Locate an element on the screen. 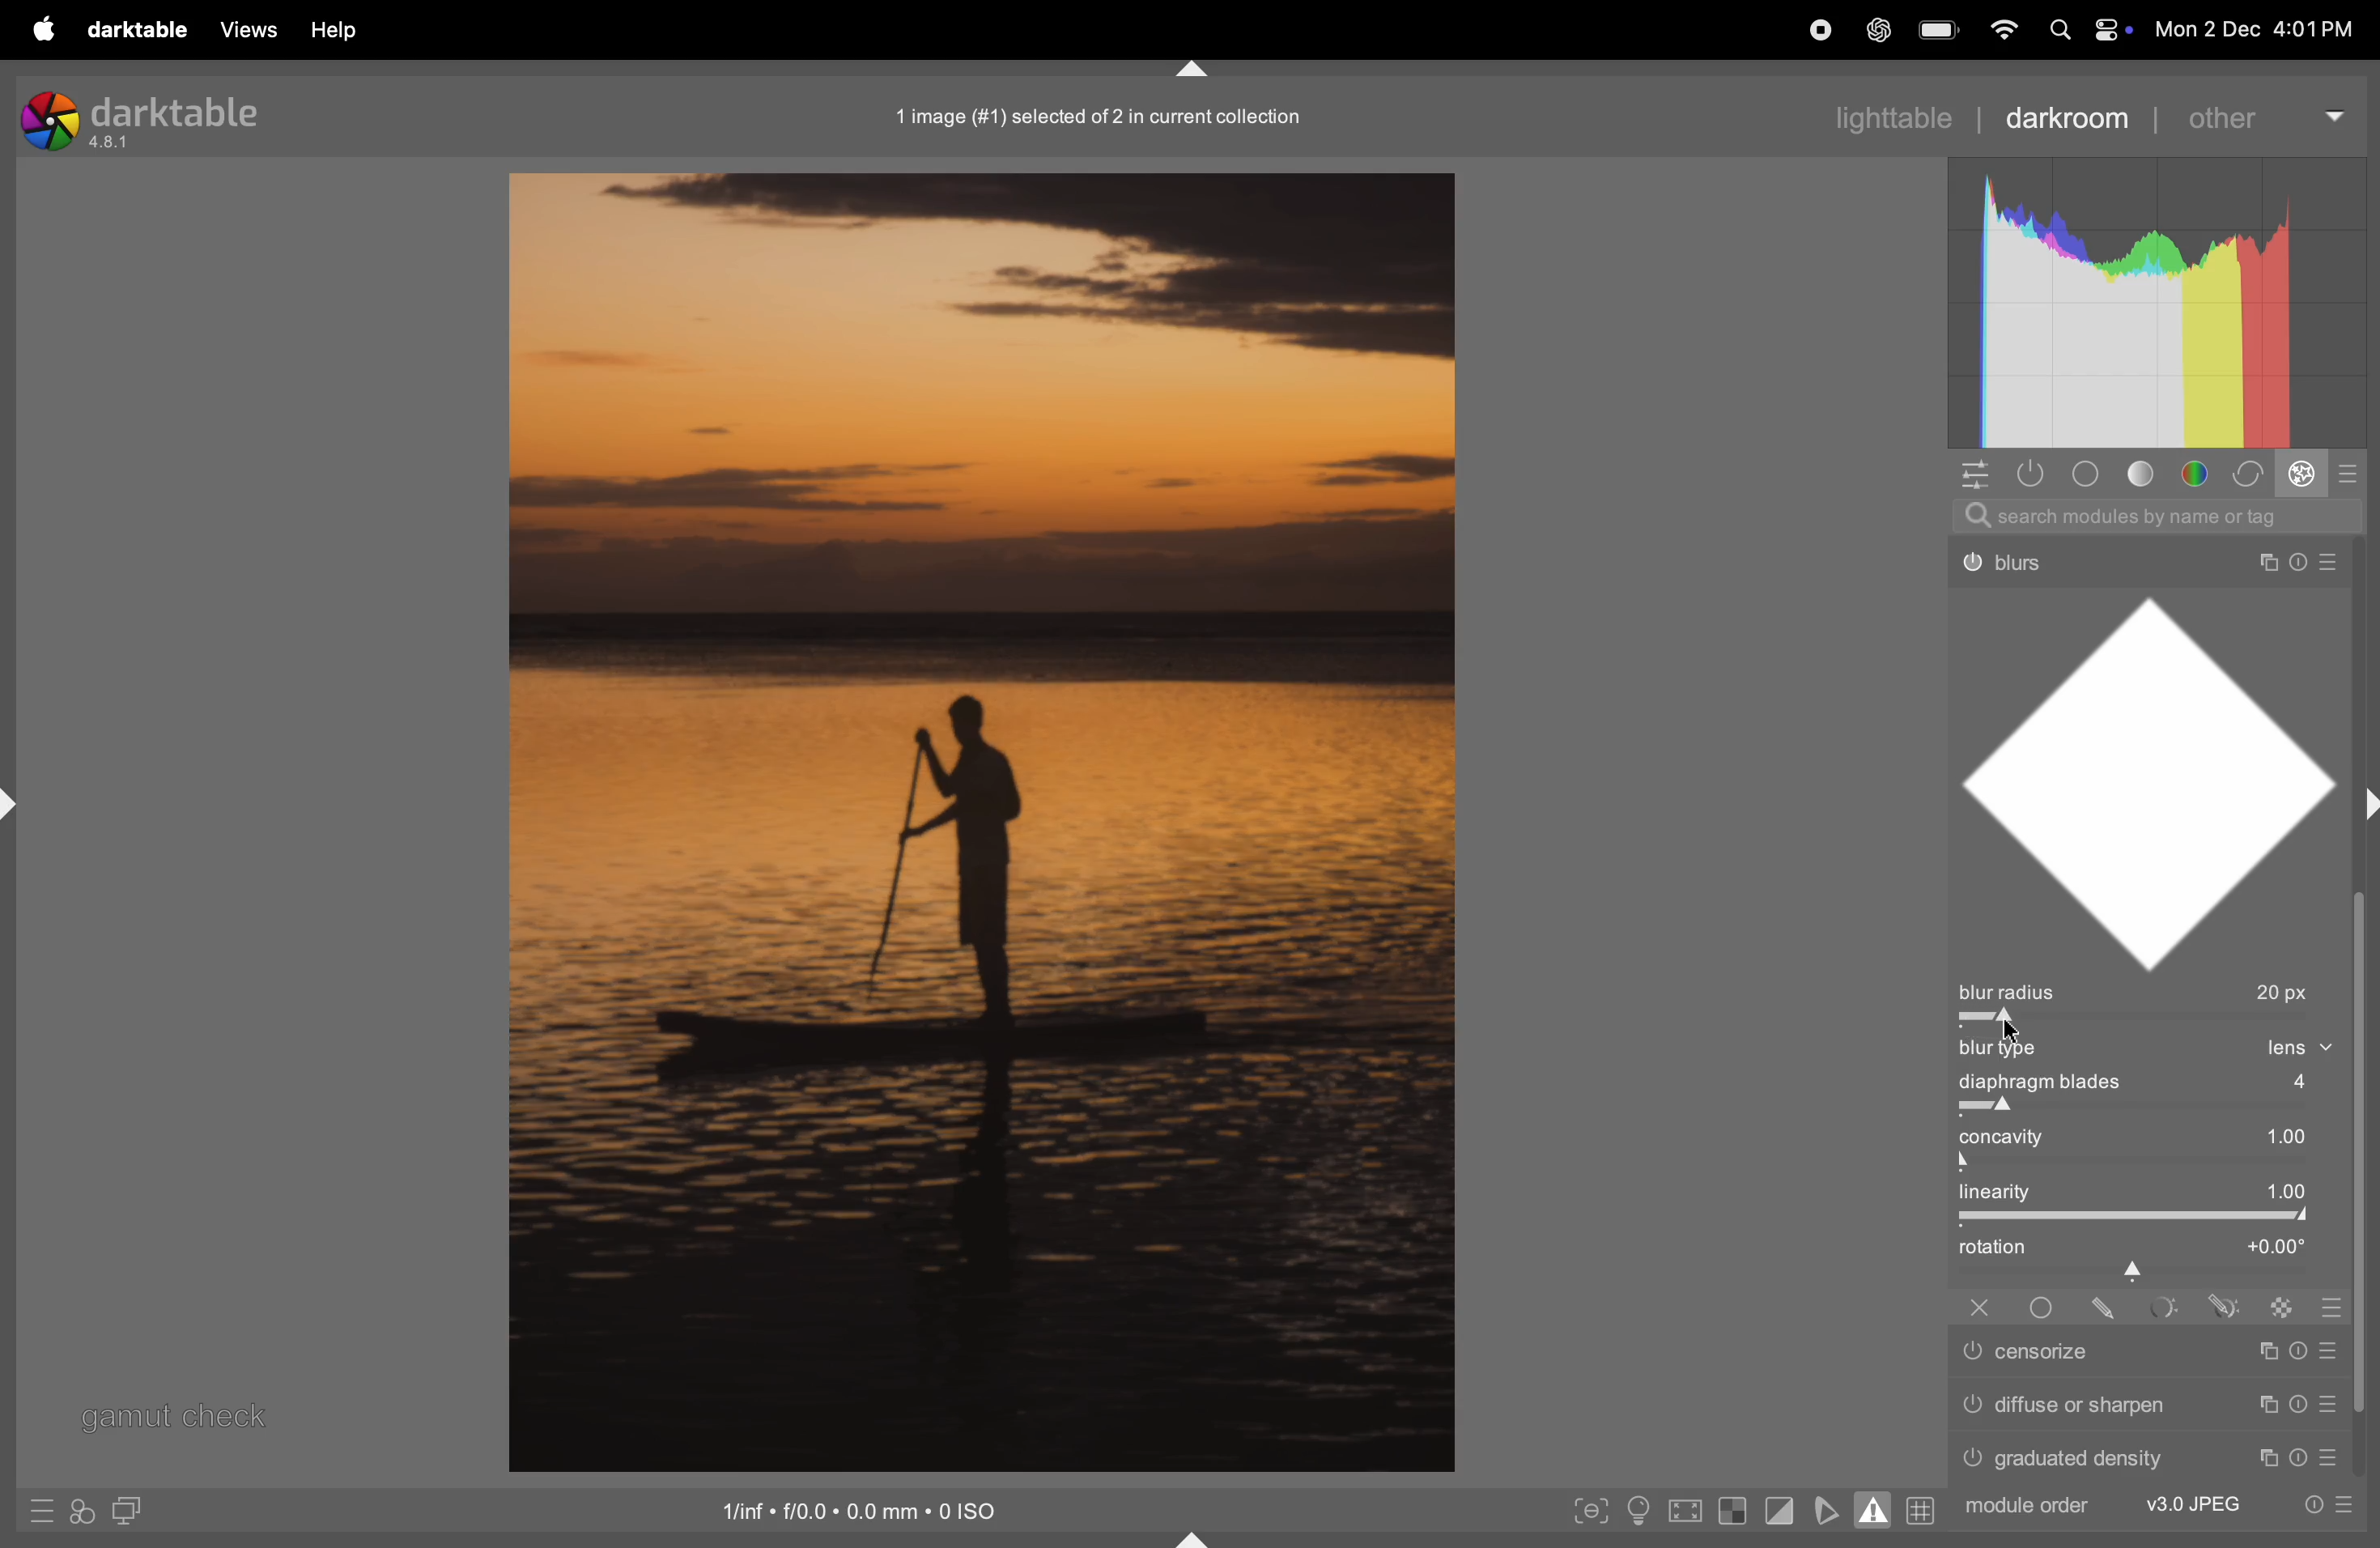 Image resolution: width=2380 pixels, height=1548 pixels. color is located at coordinates (2199, 472).